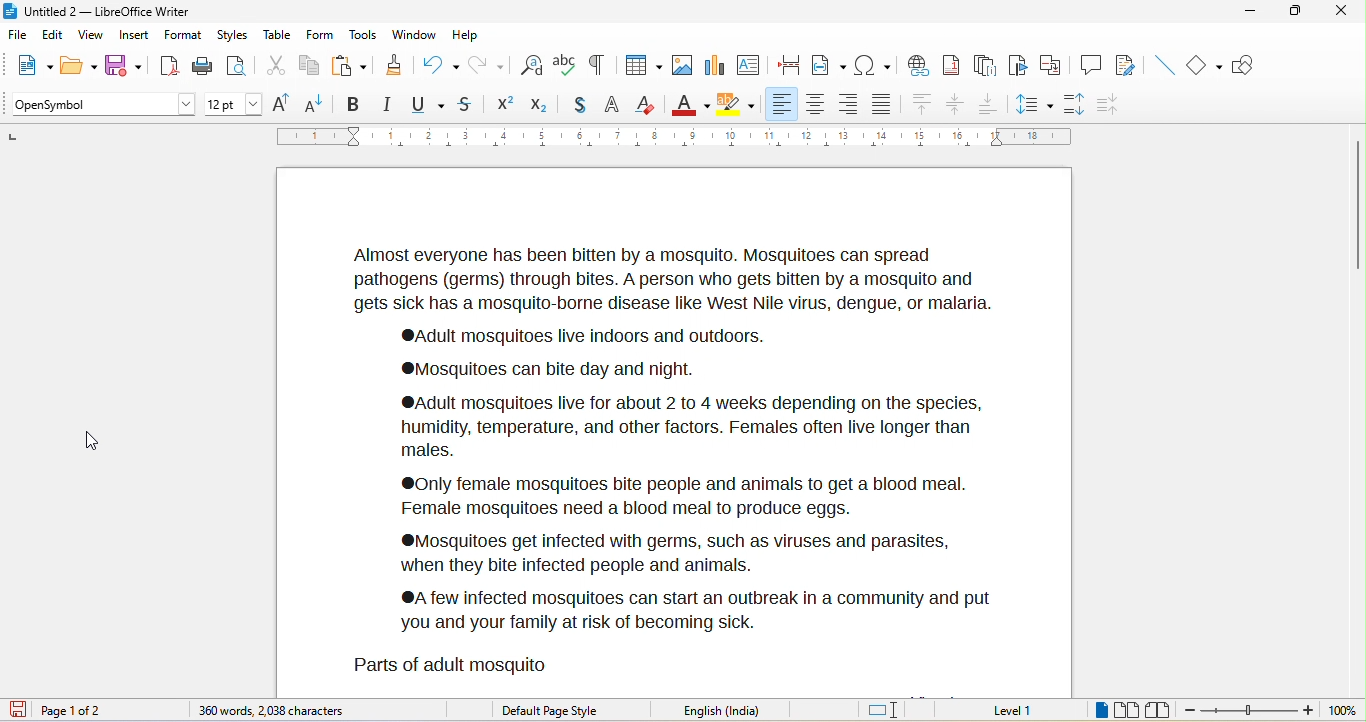 Image resolution: width=1366 pixels, height=722 pixels. I want to click on endnote, so click(987, 67).